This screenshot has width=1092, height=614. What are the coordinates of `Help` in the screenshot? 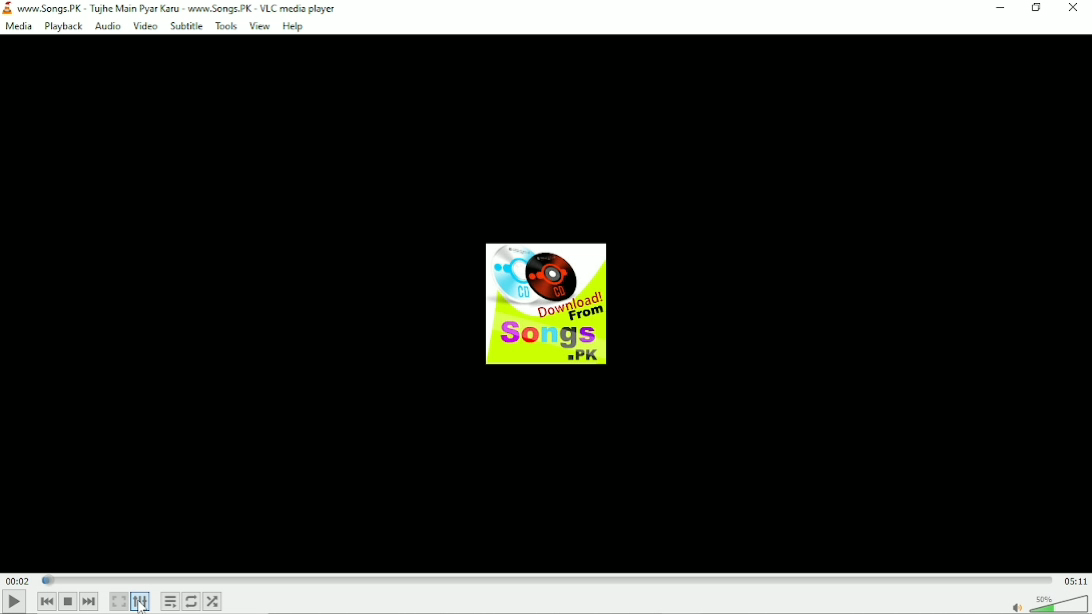 It's located at (293, 26).